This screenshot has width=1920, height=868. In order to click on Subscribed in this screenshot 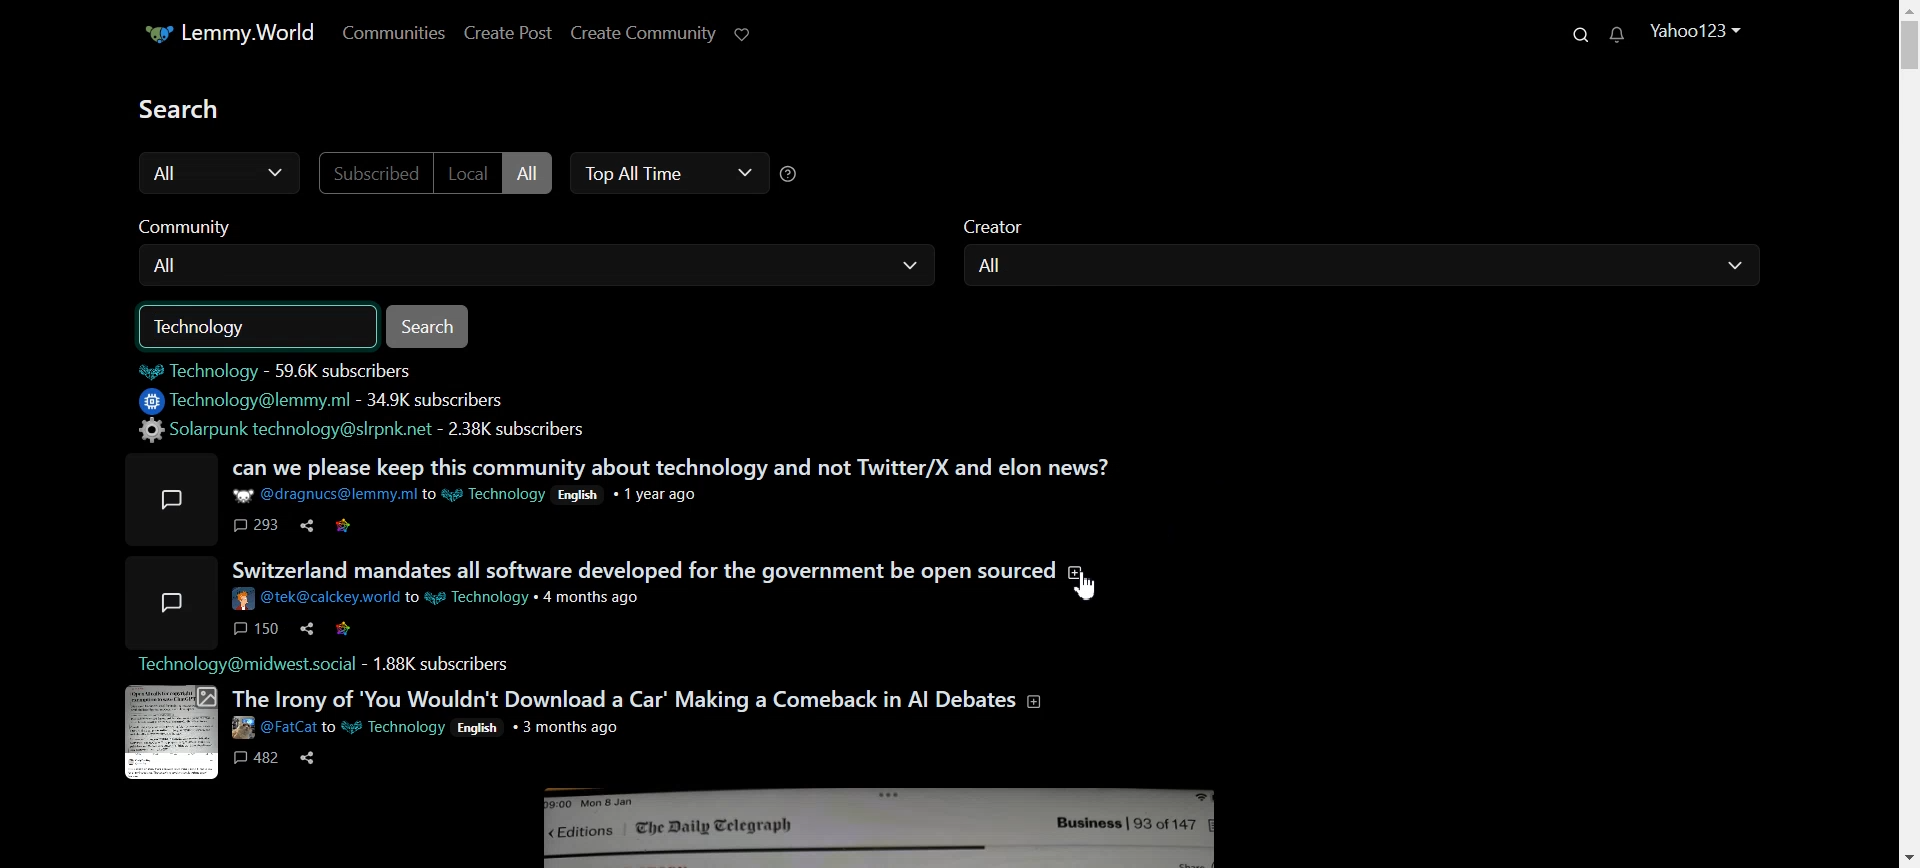, I will do `click(377, 173)`.